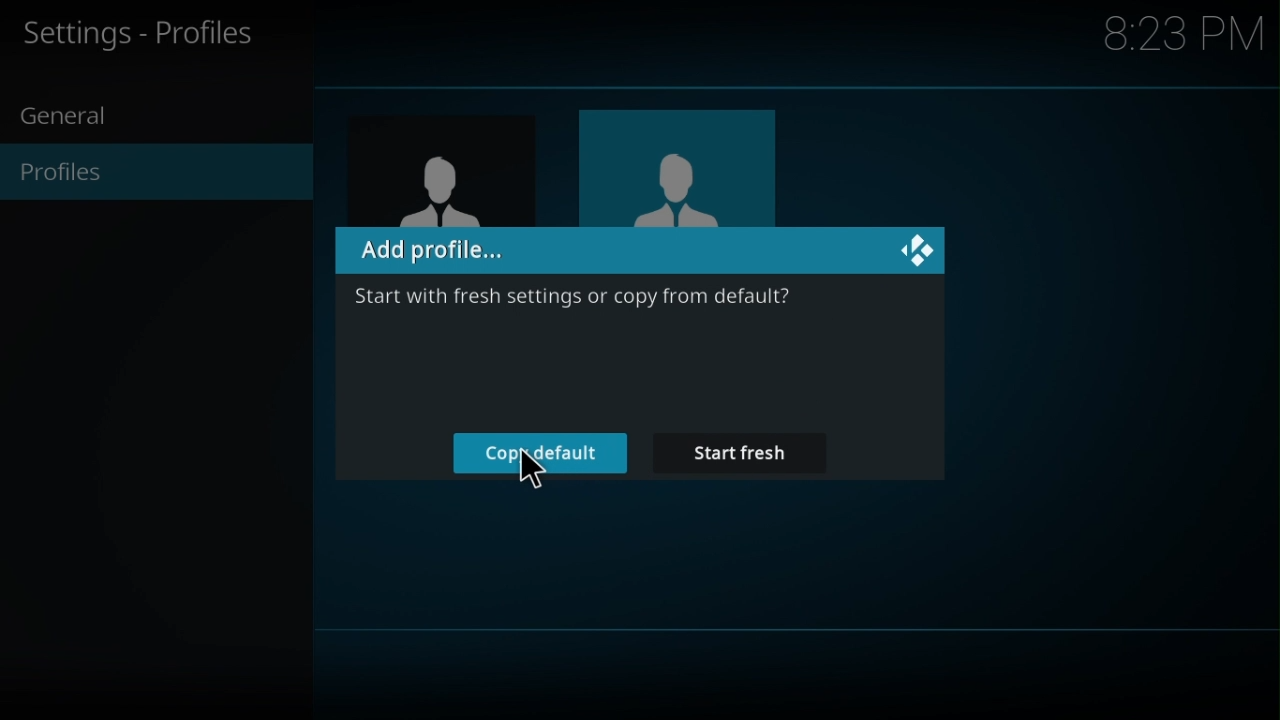  Describe the element at coordinates (66, 117) in the screenshot. I see `general` at that location.